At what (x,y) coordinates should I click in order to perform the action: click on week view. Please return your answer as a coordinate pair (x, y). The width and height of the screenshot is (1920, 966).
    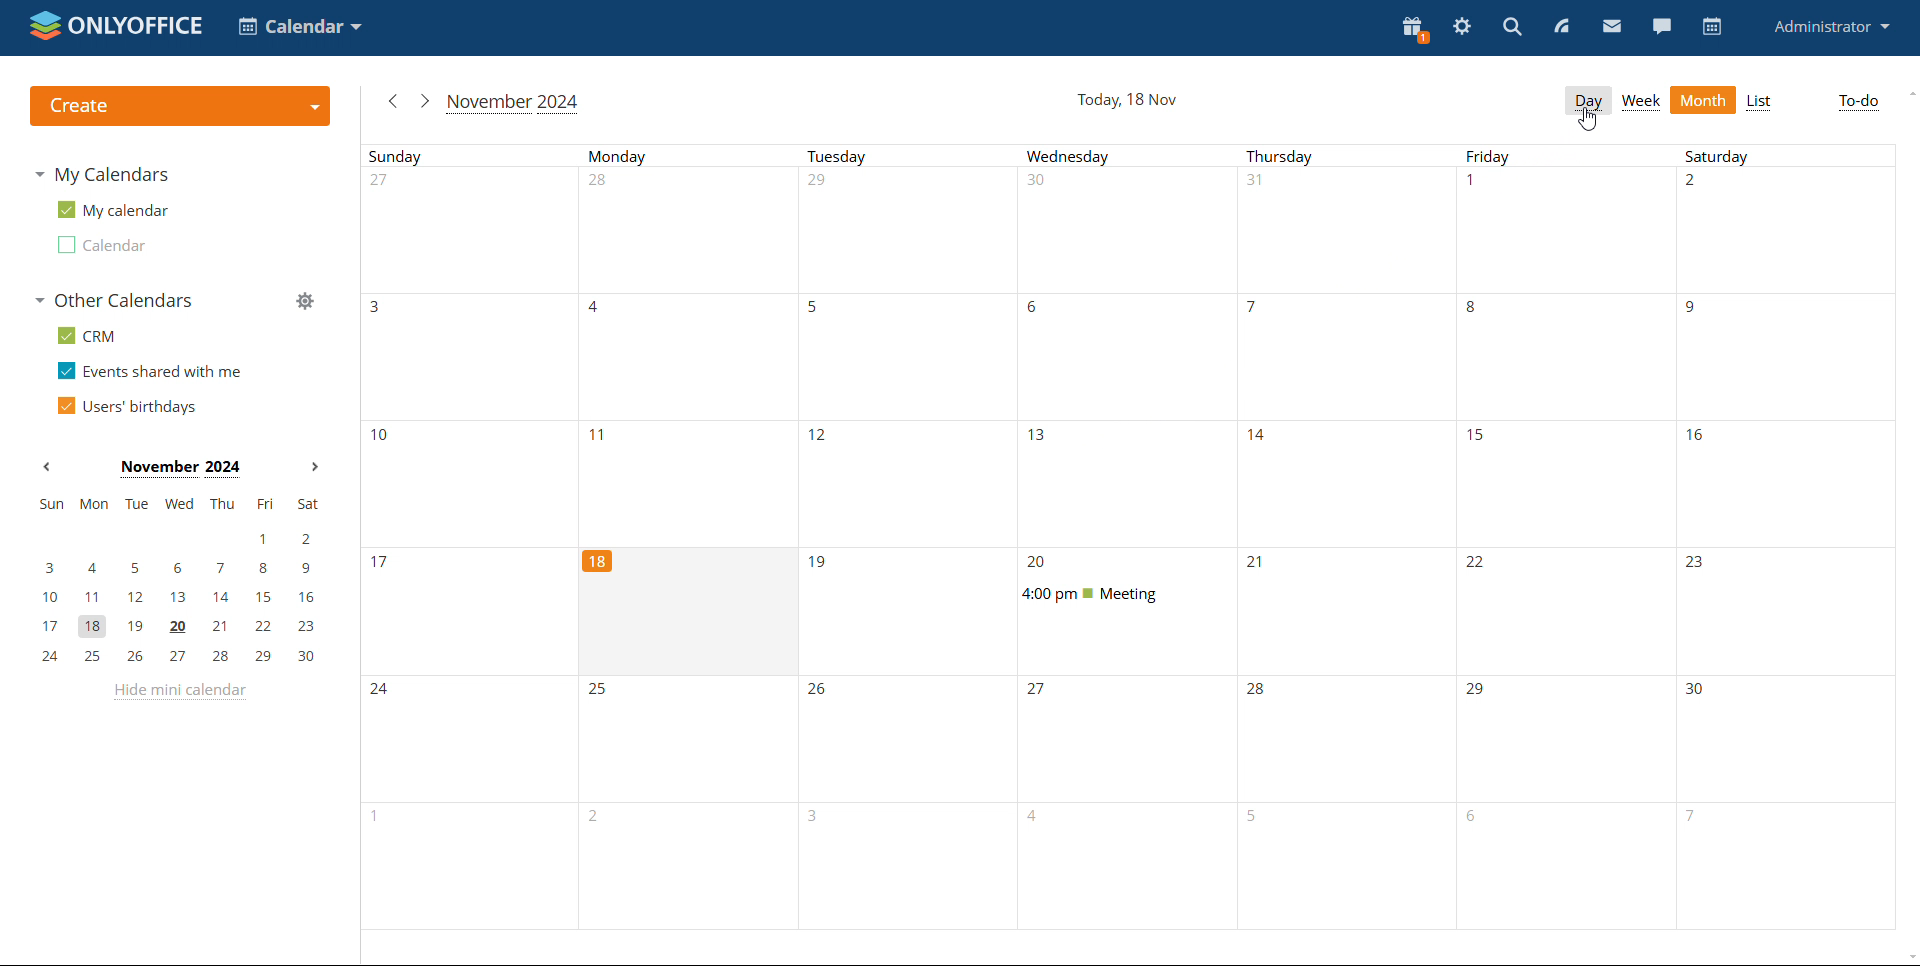
    Looking at the image, I should click on (1642, 101).